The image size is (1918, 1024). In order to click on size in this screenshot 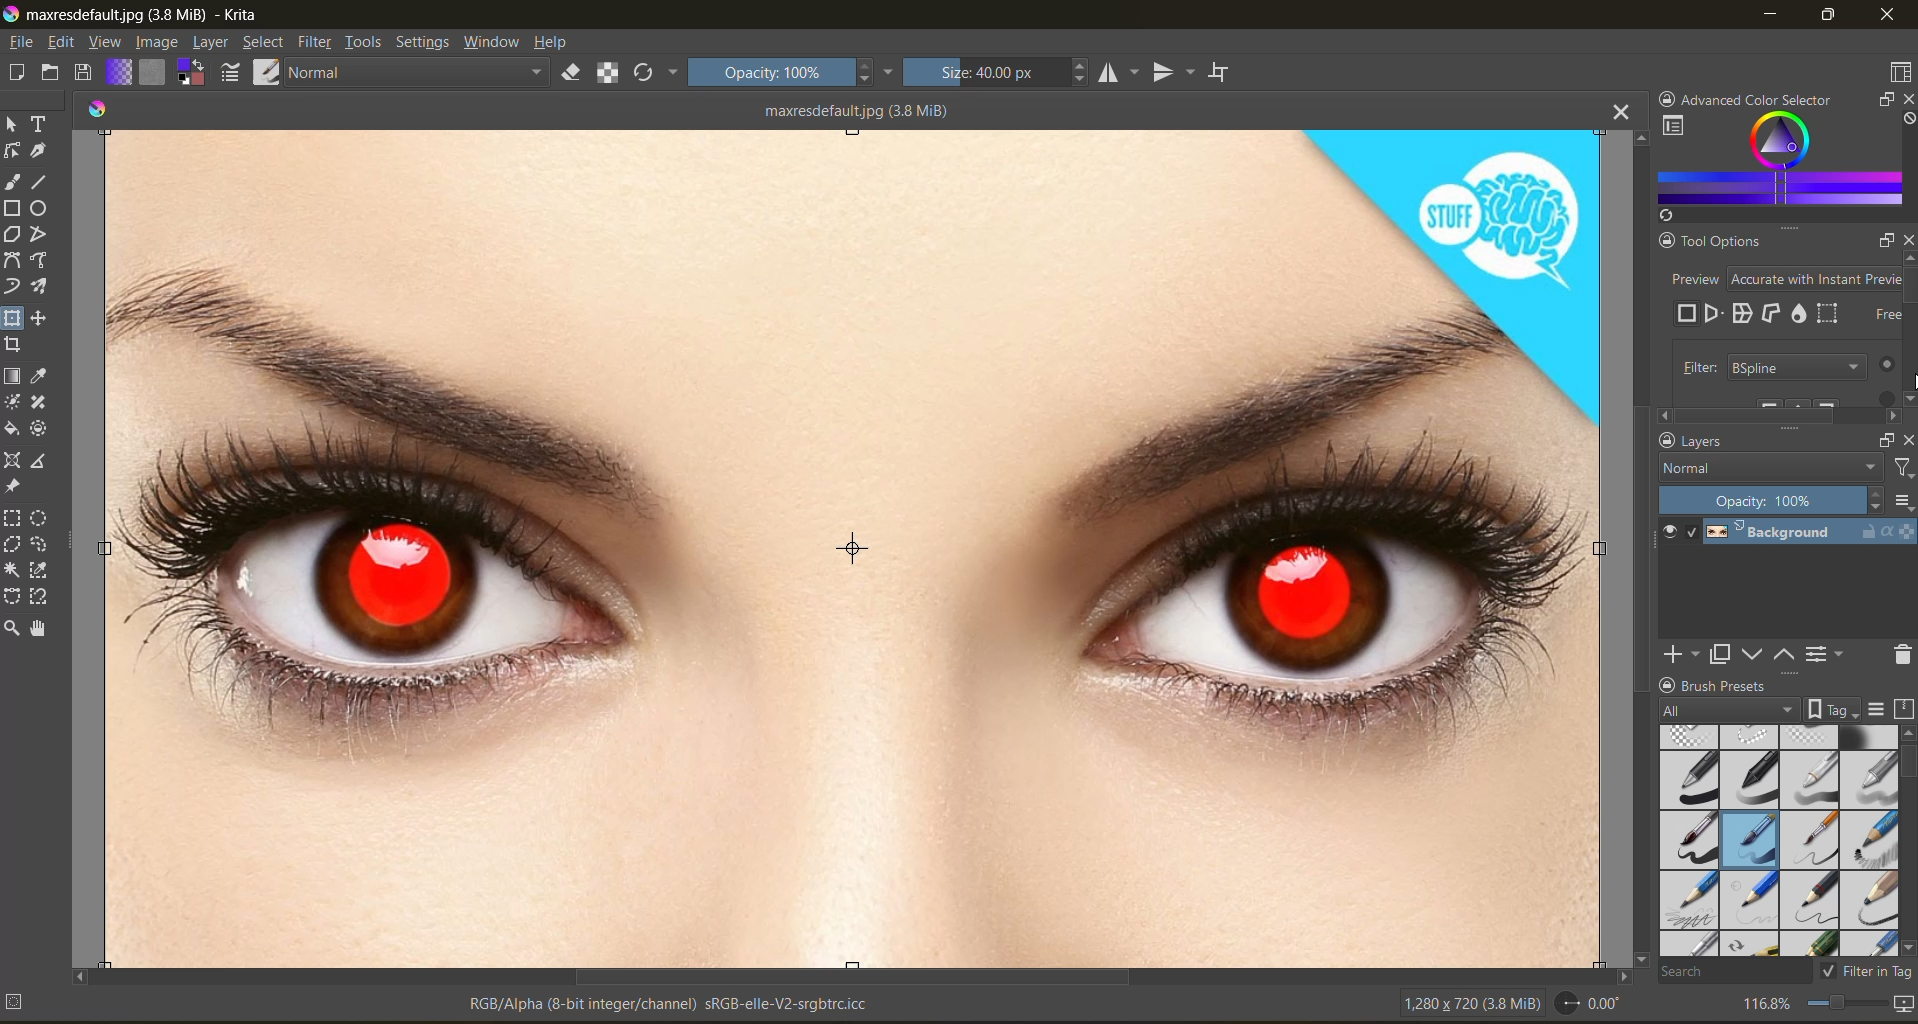, I will do `click(996, 74)`.